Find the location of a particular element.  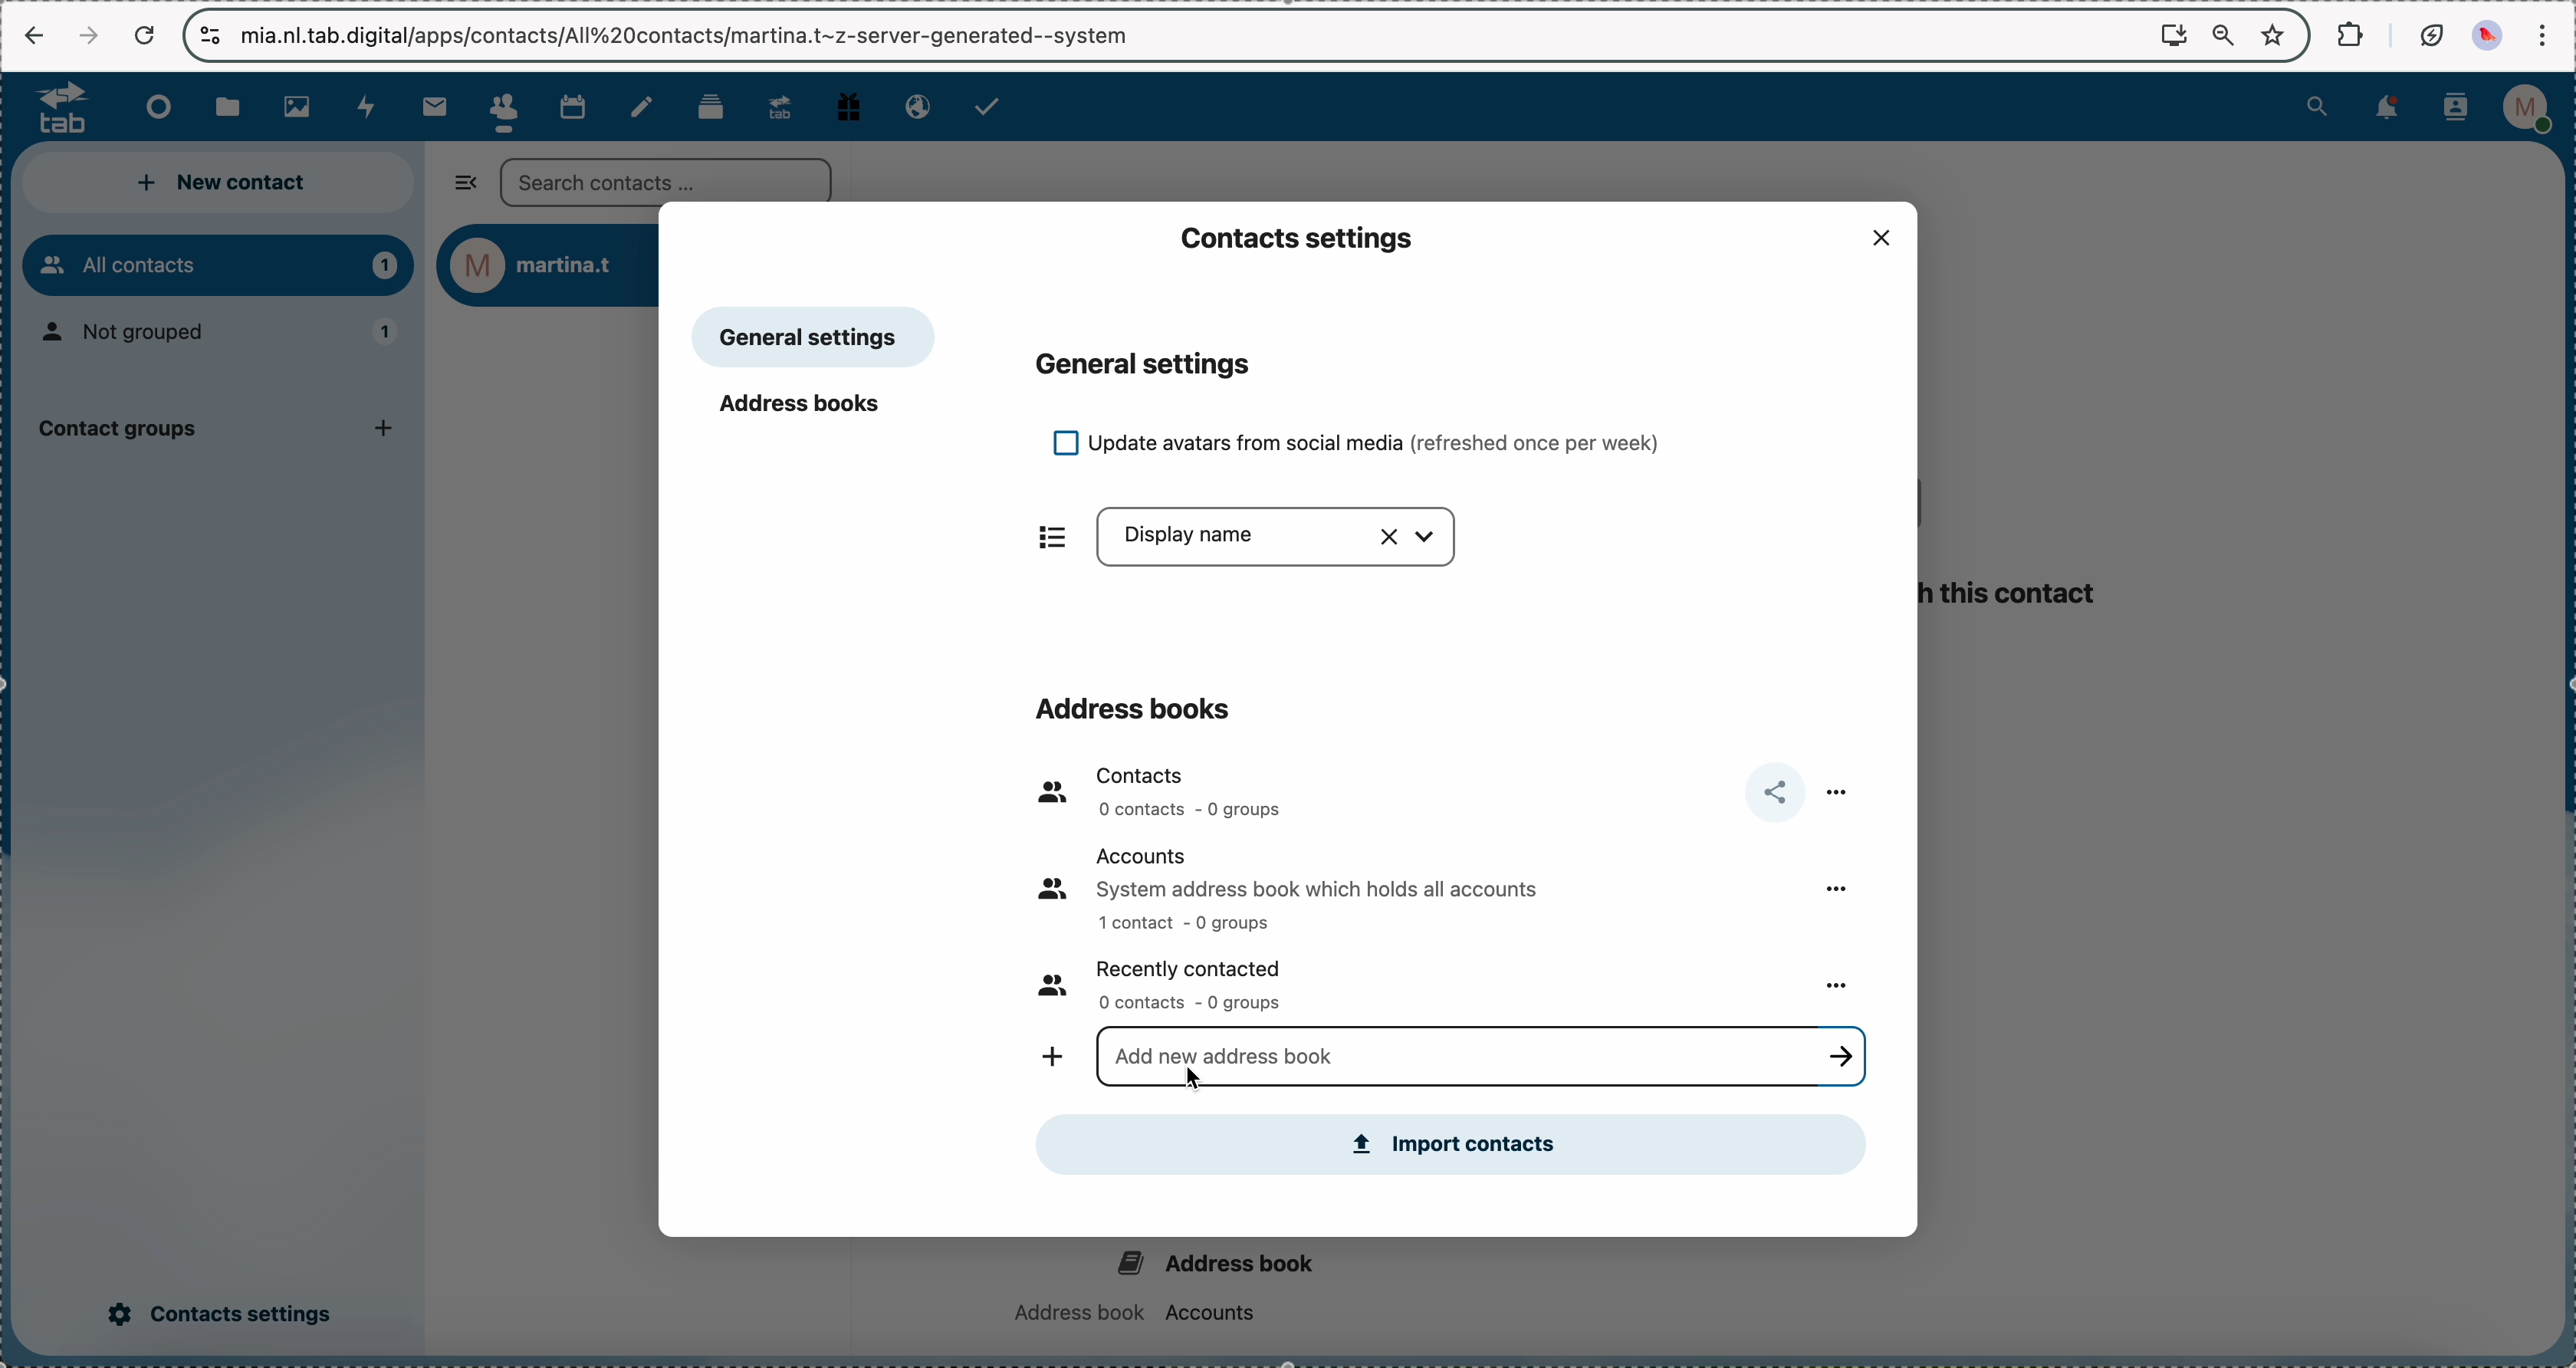

notes is located at coordinates (645, 107).